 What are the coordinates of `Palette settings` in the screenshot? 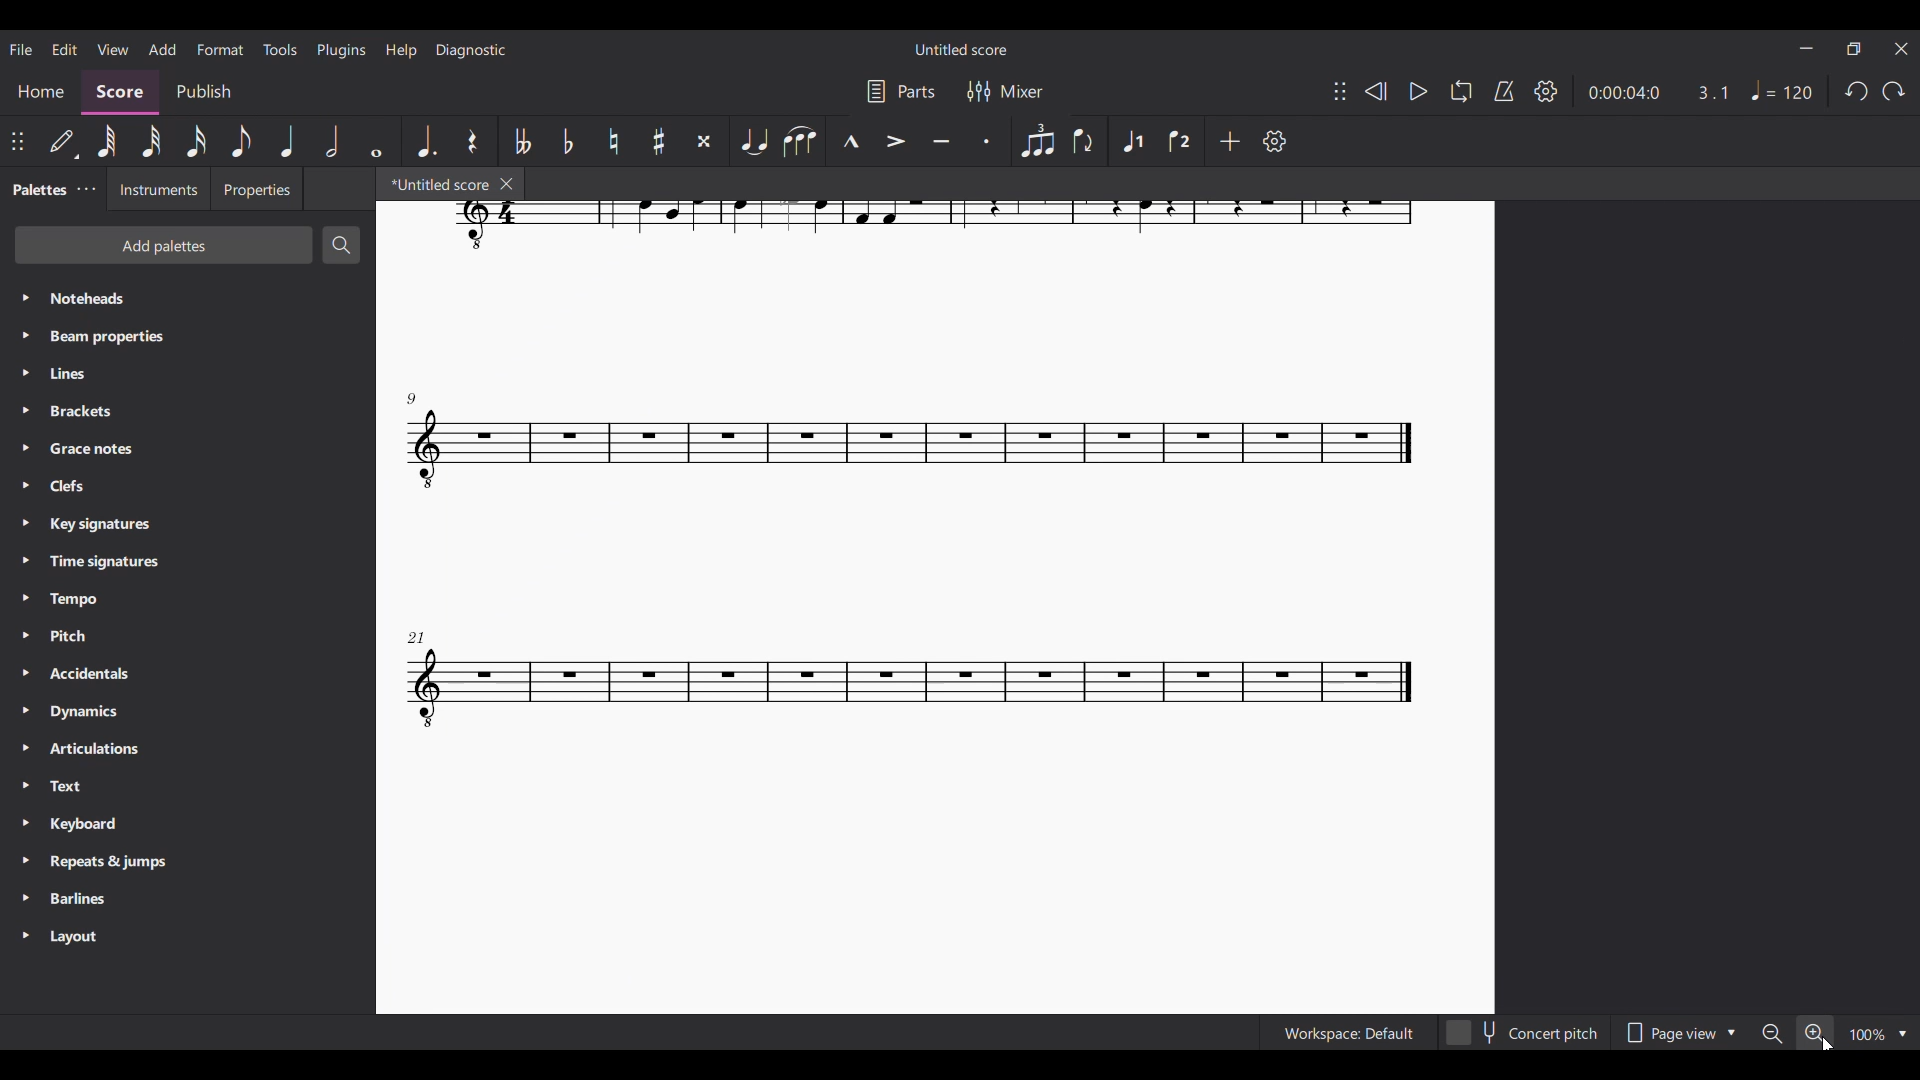 It's located at (87, 189).